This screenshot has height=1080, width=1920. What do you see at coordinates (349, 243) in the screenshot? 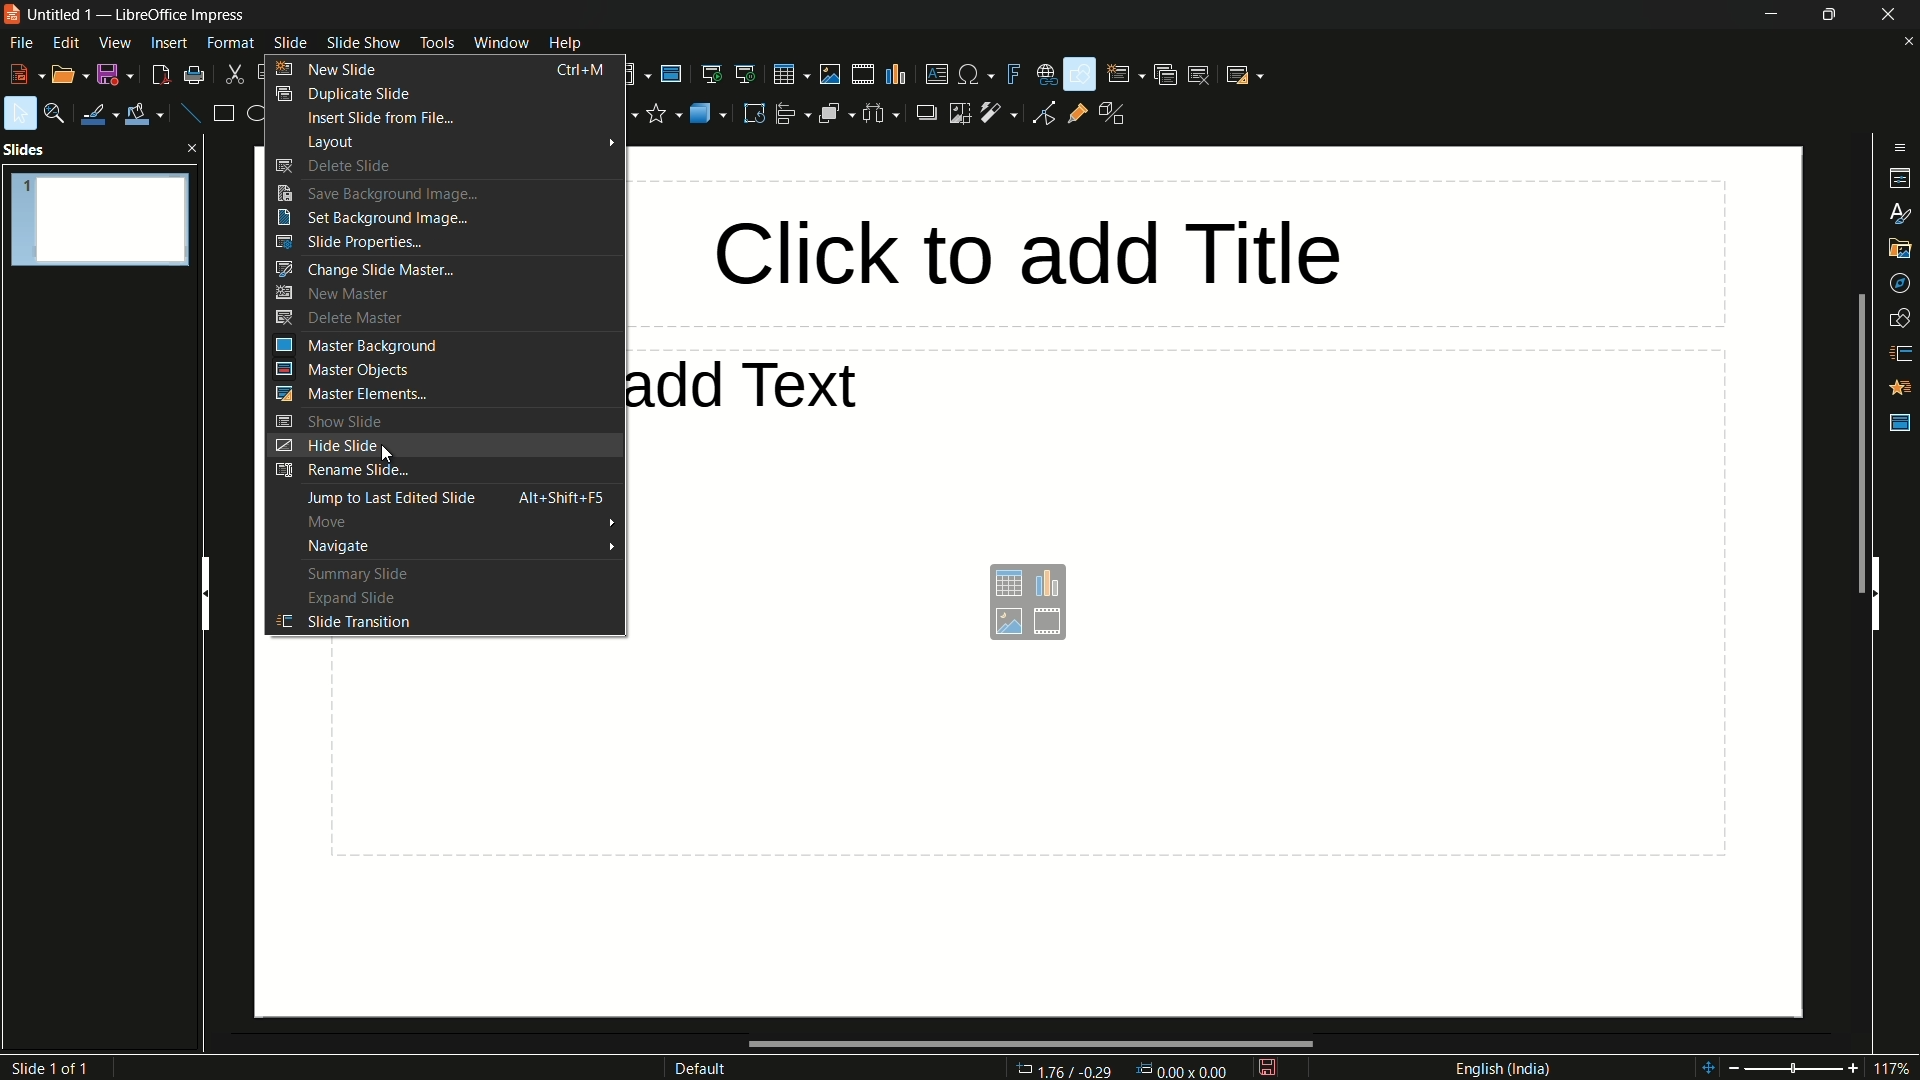
I see `slide properties` at bounding box center [349, 243].